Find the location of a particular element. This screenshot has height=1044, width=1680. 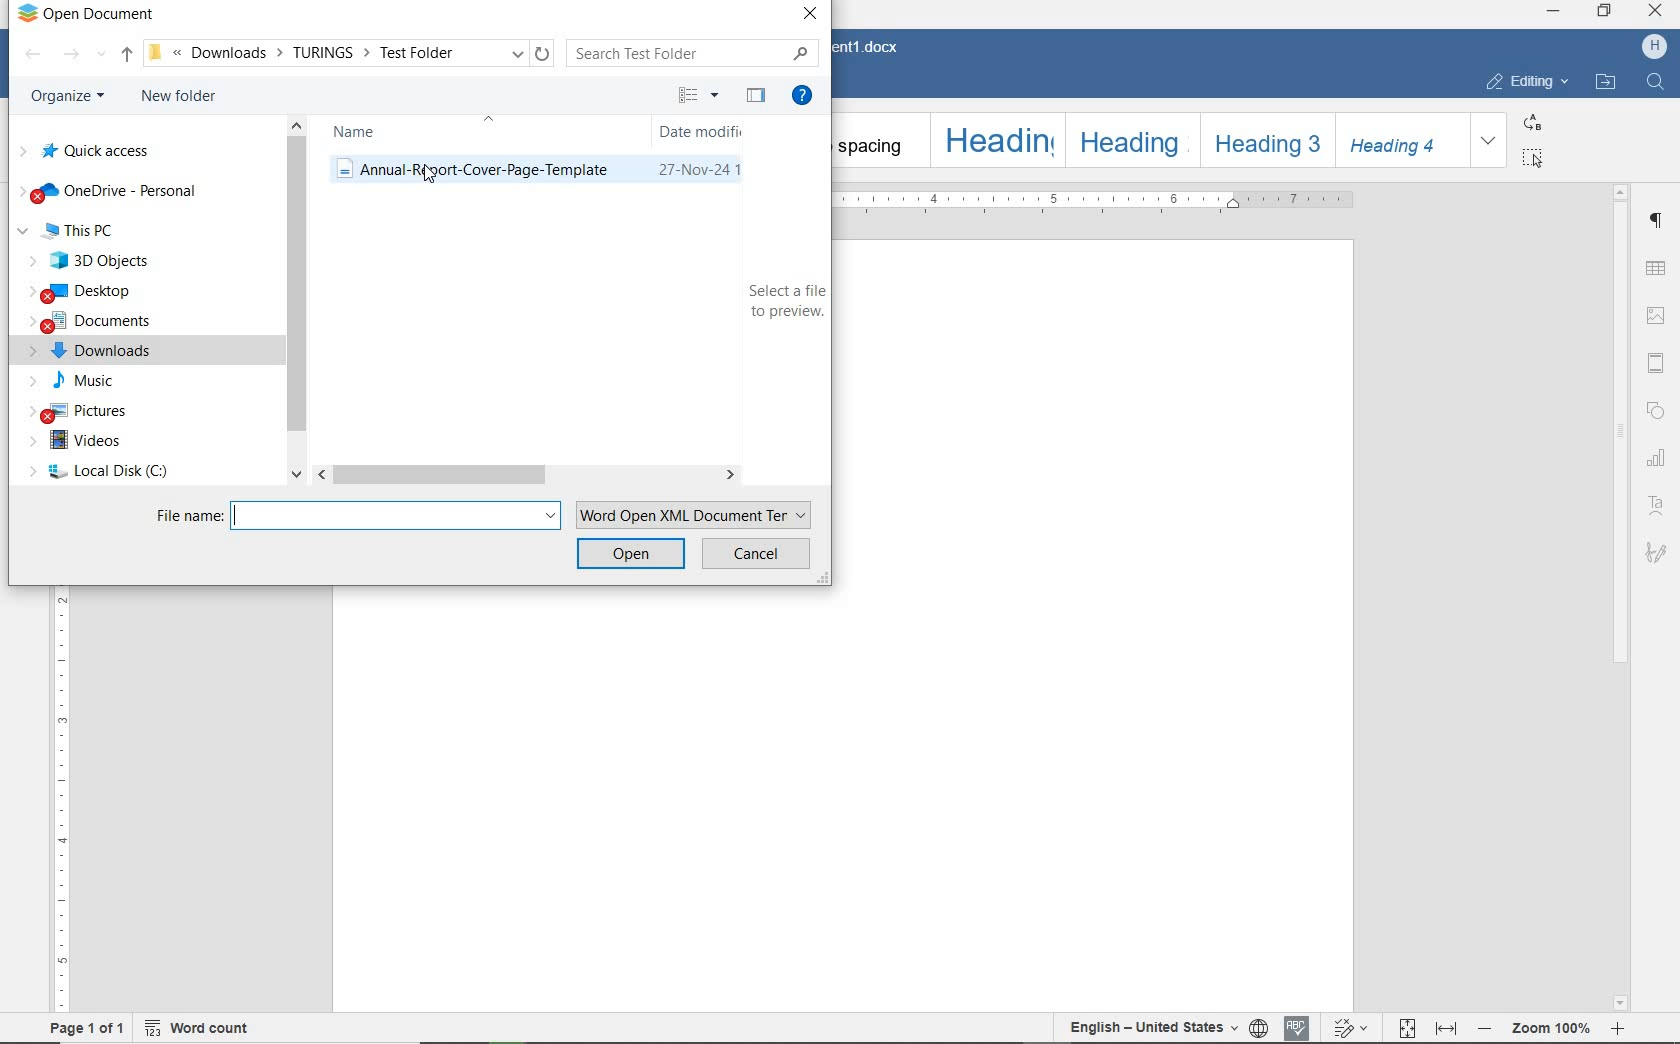

quick access is located at coordinates (92, 151).